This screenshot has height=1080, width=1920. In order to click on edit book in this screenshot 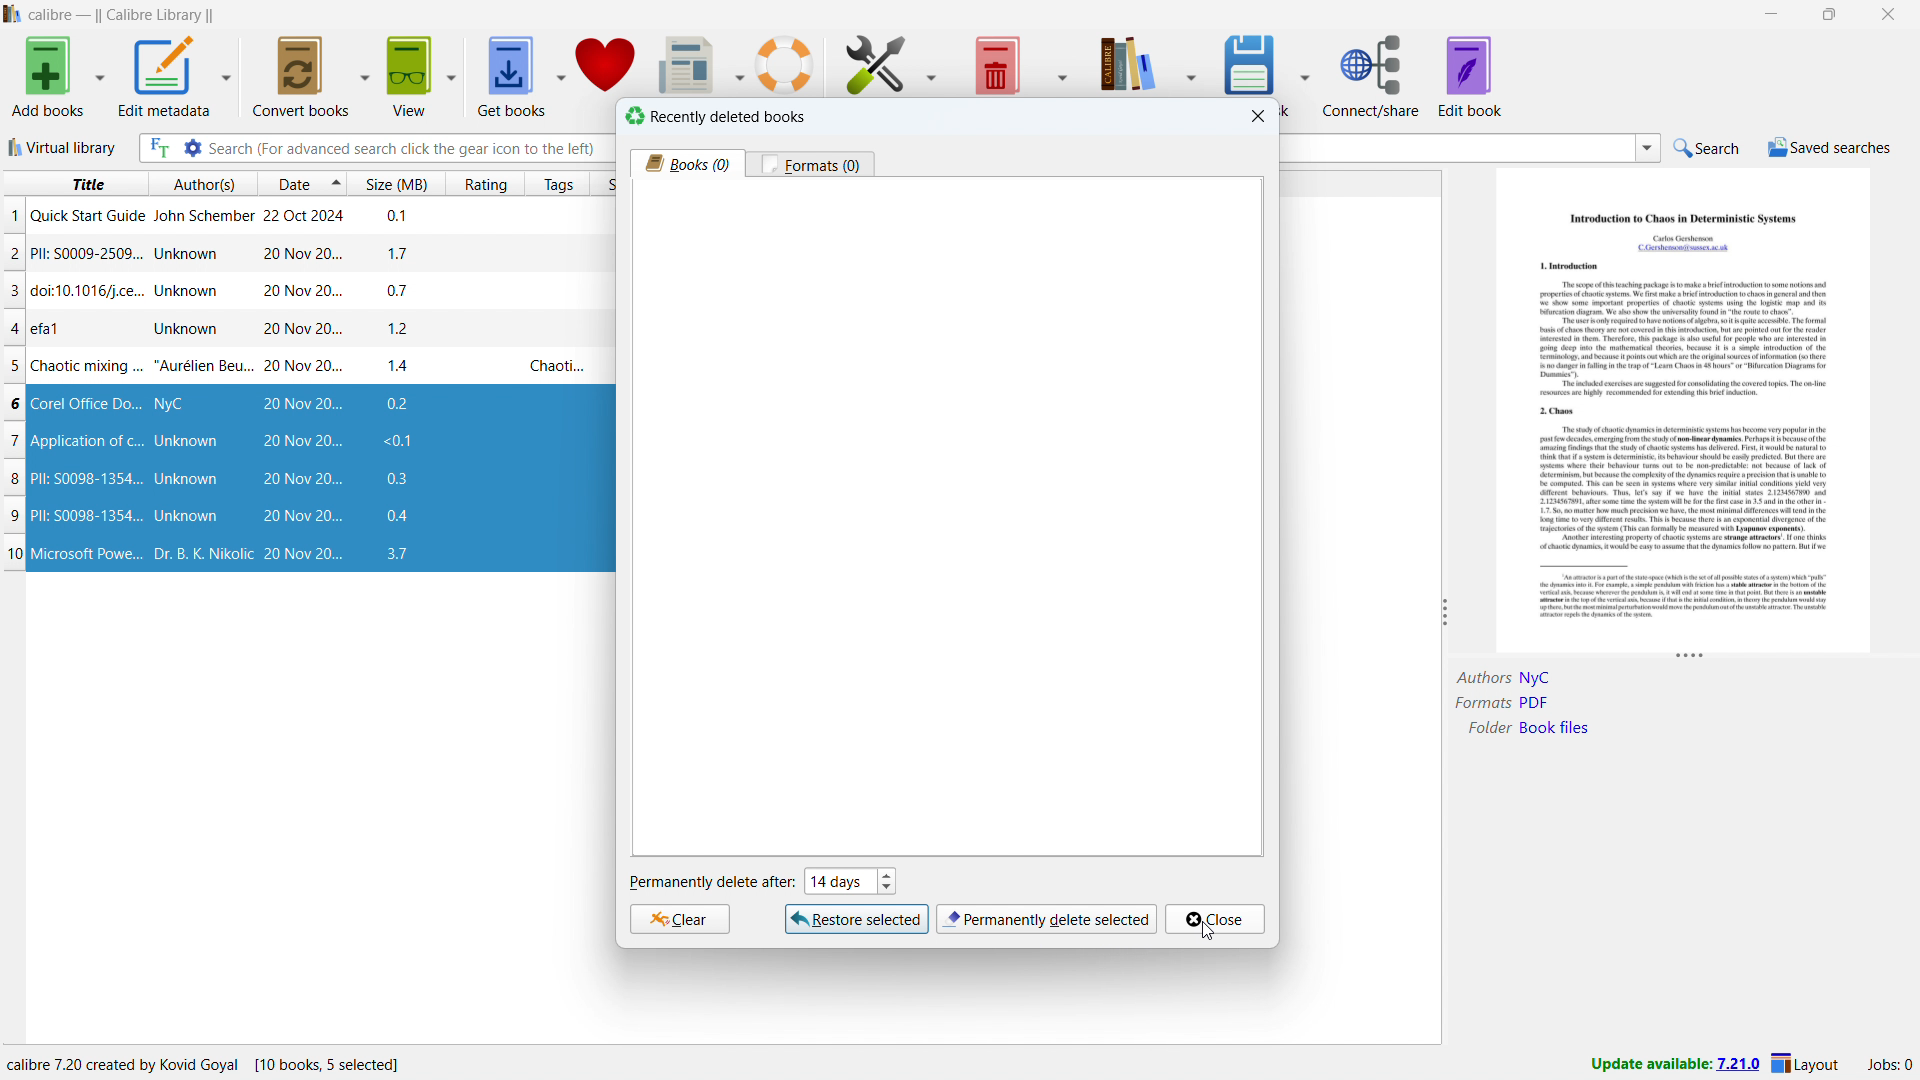, I will do `click(1470, 75)`.